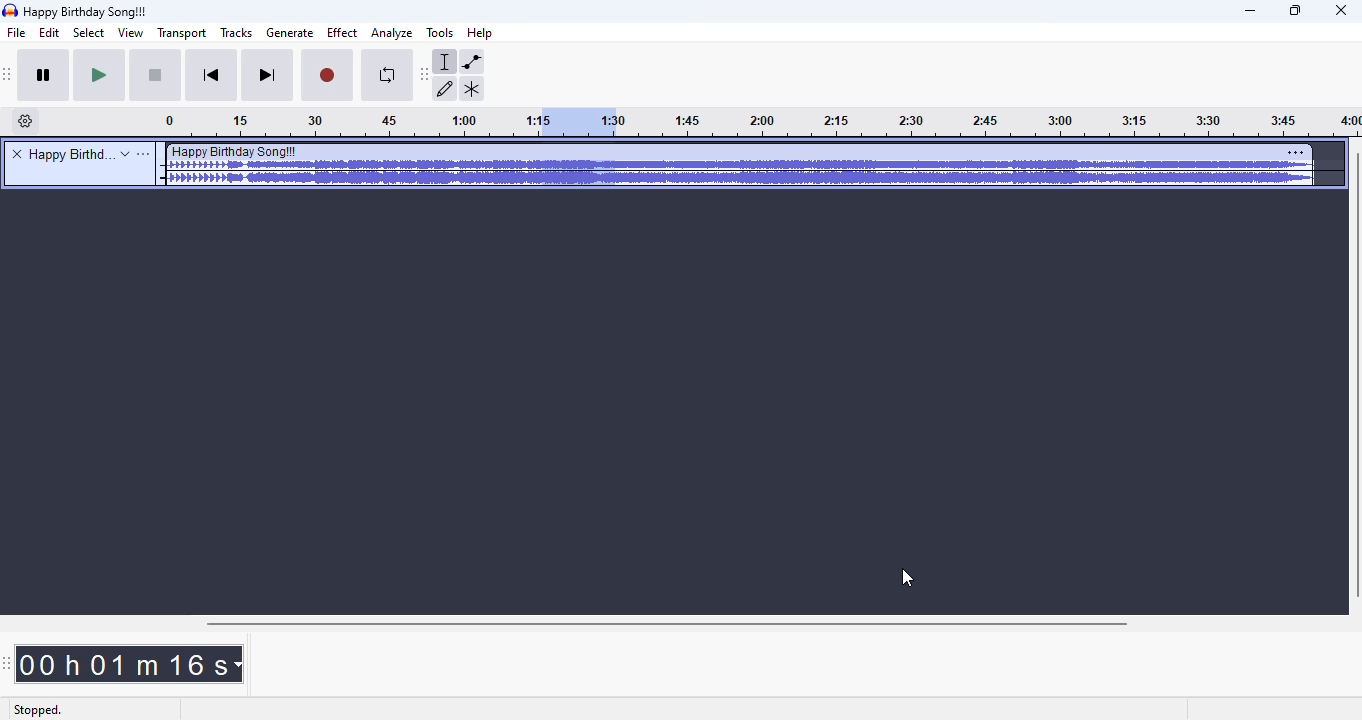 The image size is (1362, 720). What do you see at coordinates (87, 12) in the screenshot?
I see `title` at bounding box center [87, 12].